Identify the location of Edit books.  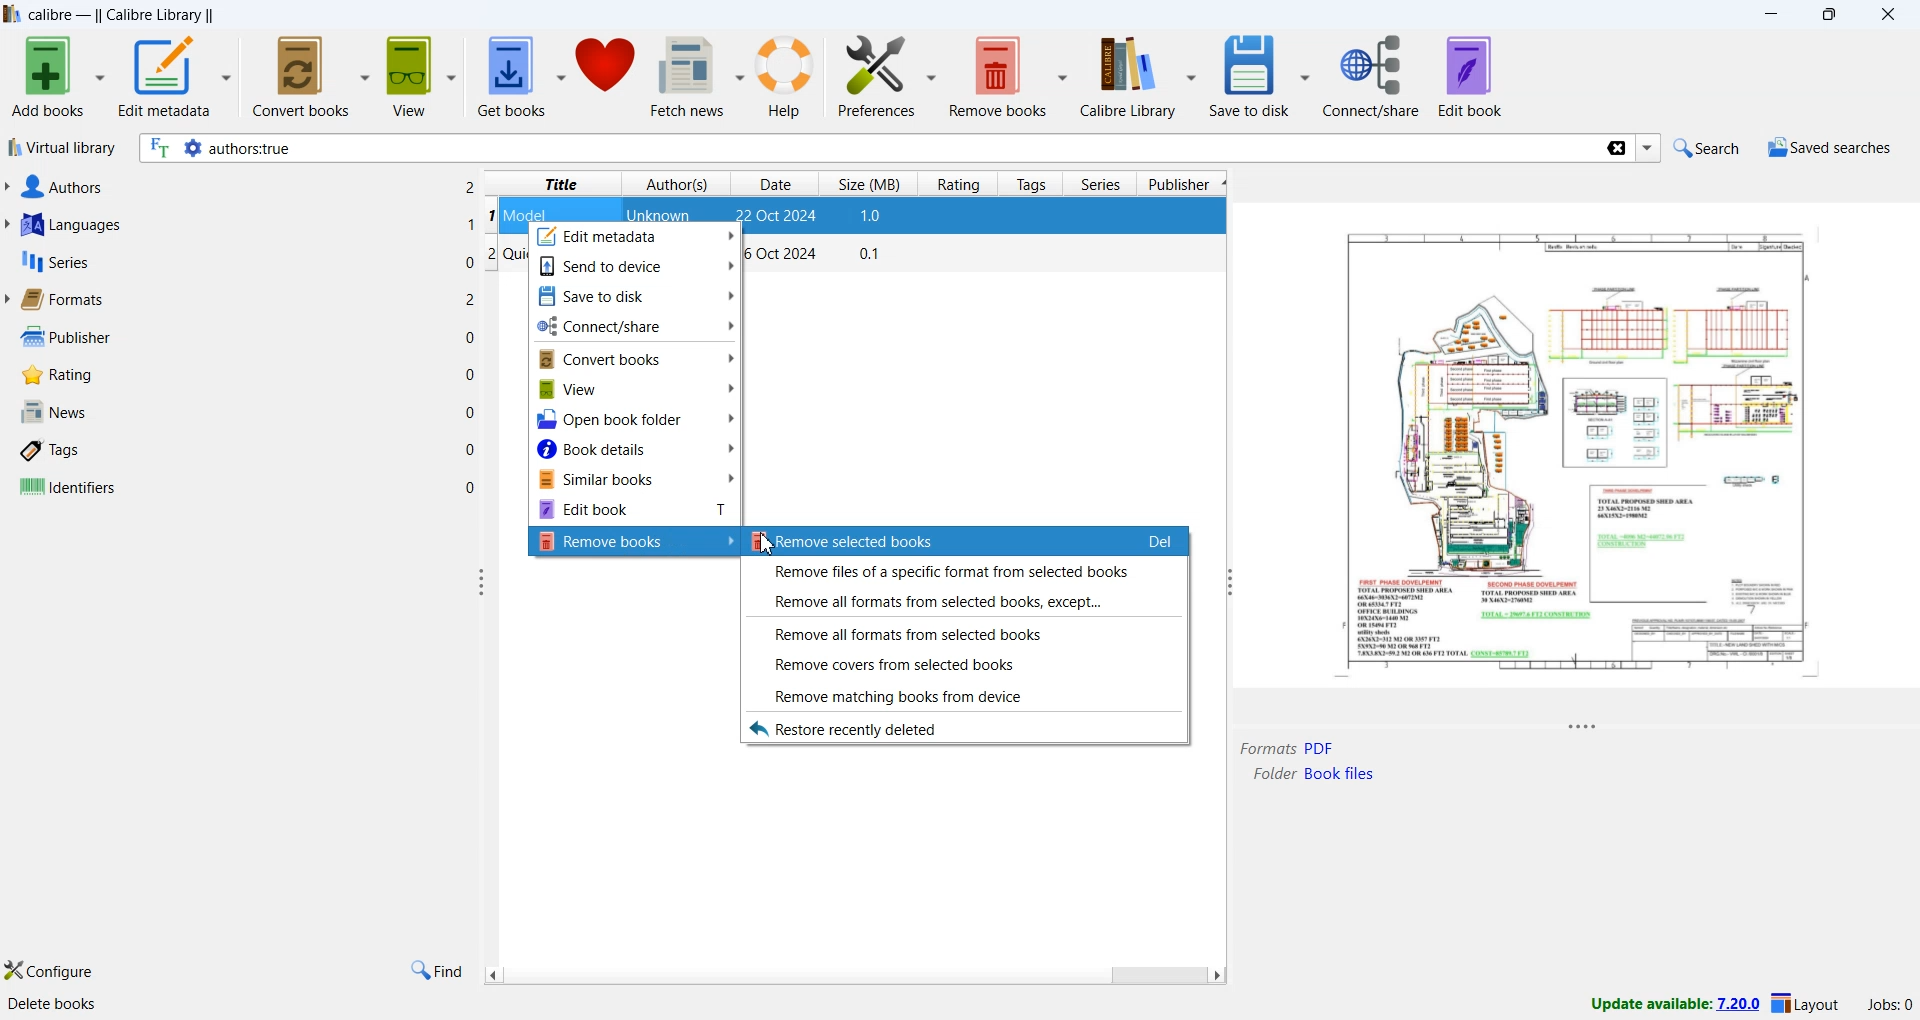
(635, 510).